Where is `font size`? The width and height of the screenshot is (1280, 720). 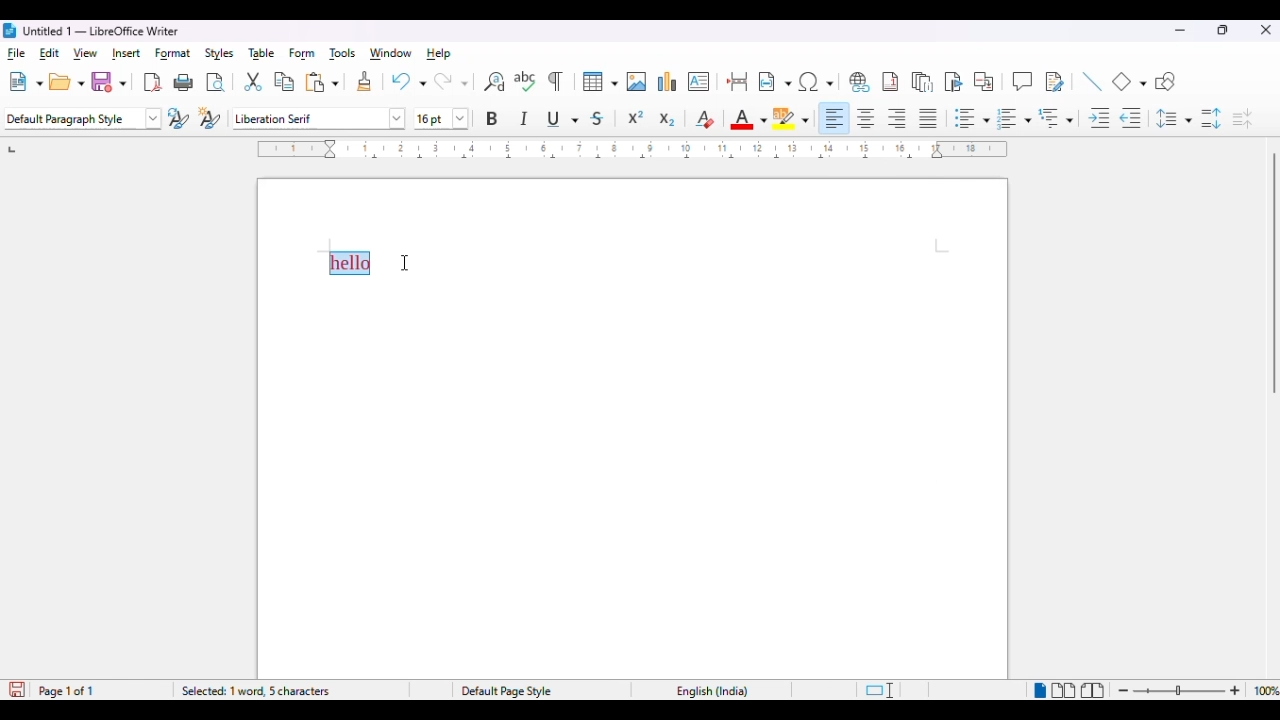
font size is located at coordinates (442, 119).